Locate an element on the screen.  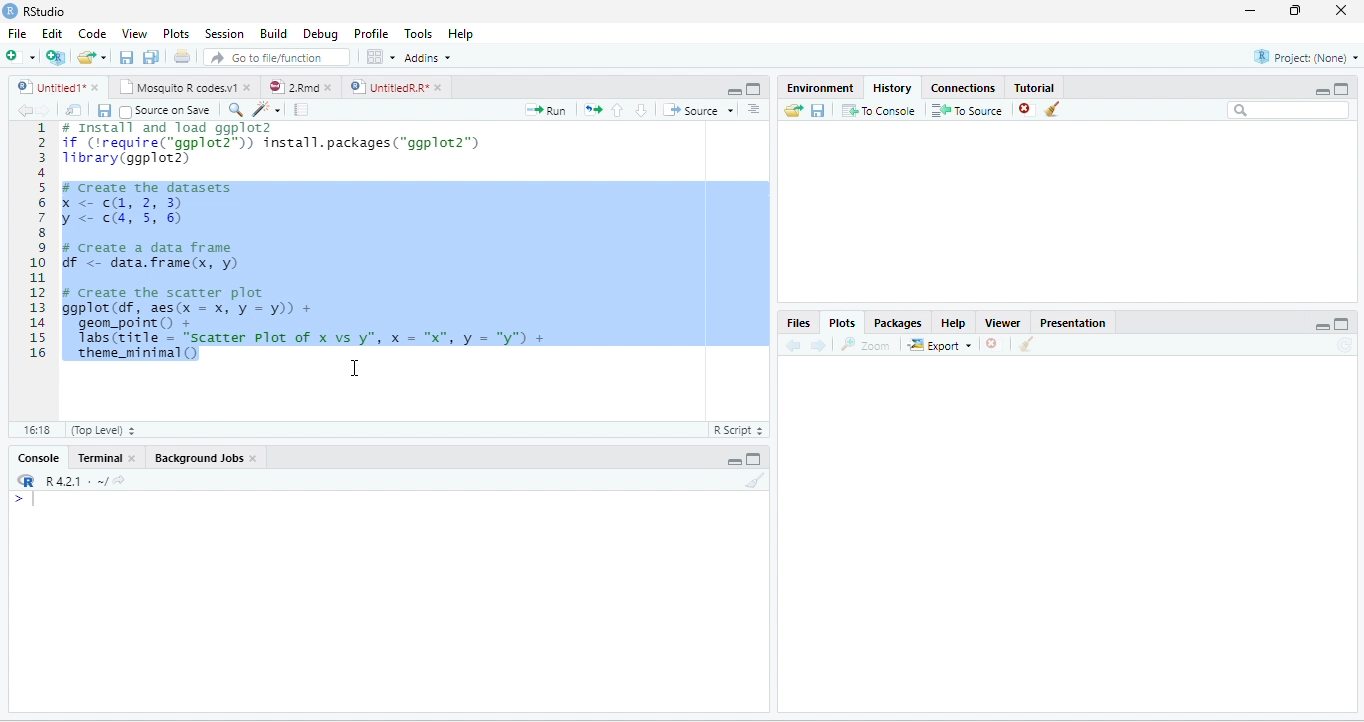
Session is located at coordinates (225, 33).